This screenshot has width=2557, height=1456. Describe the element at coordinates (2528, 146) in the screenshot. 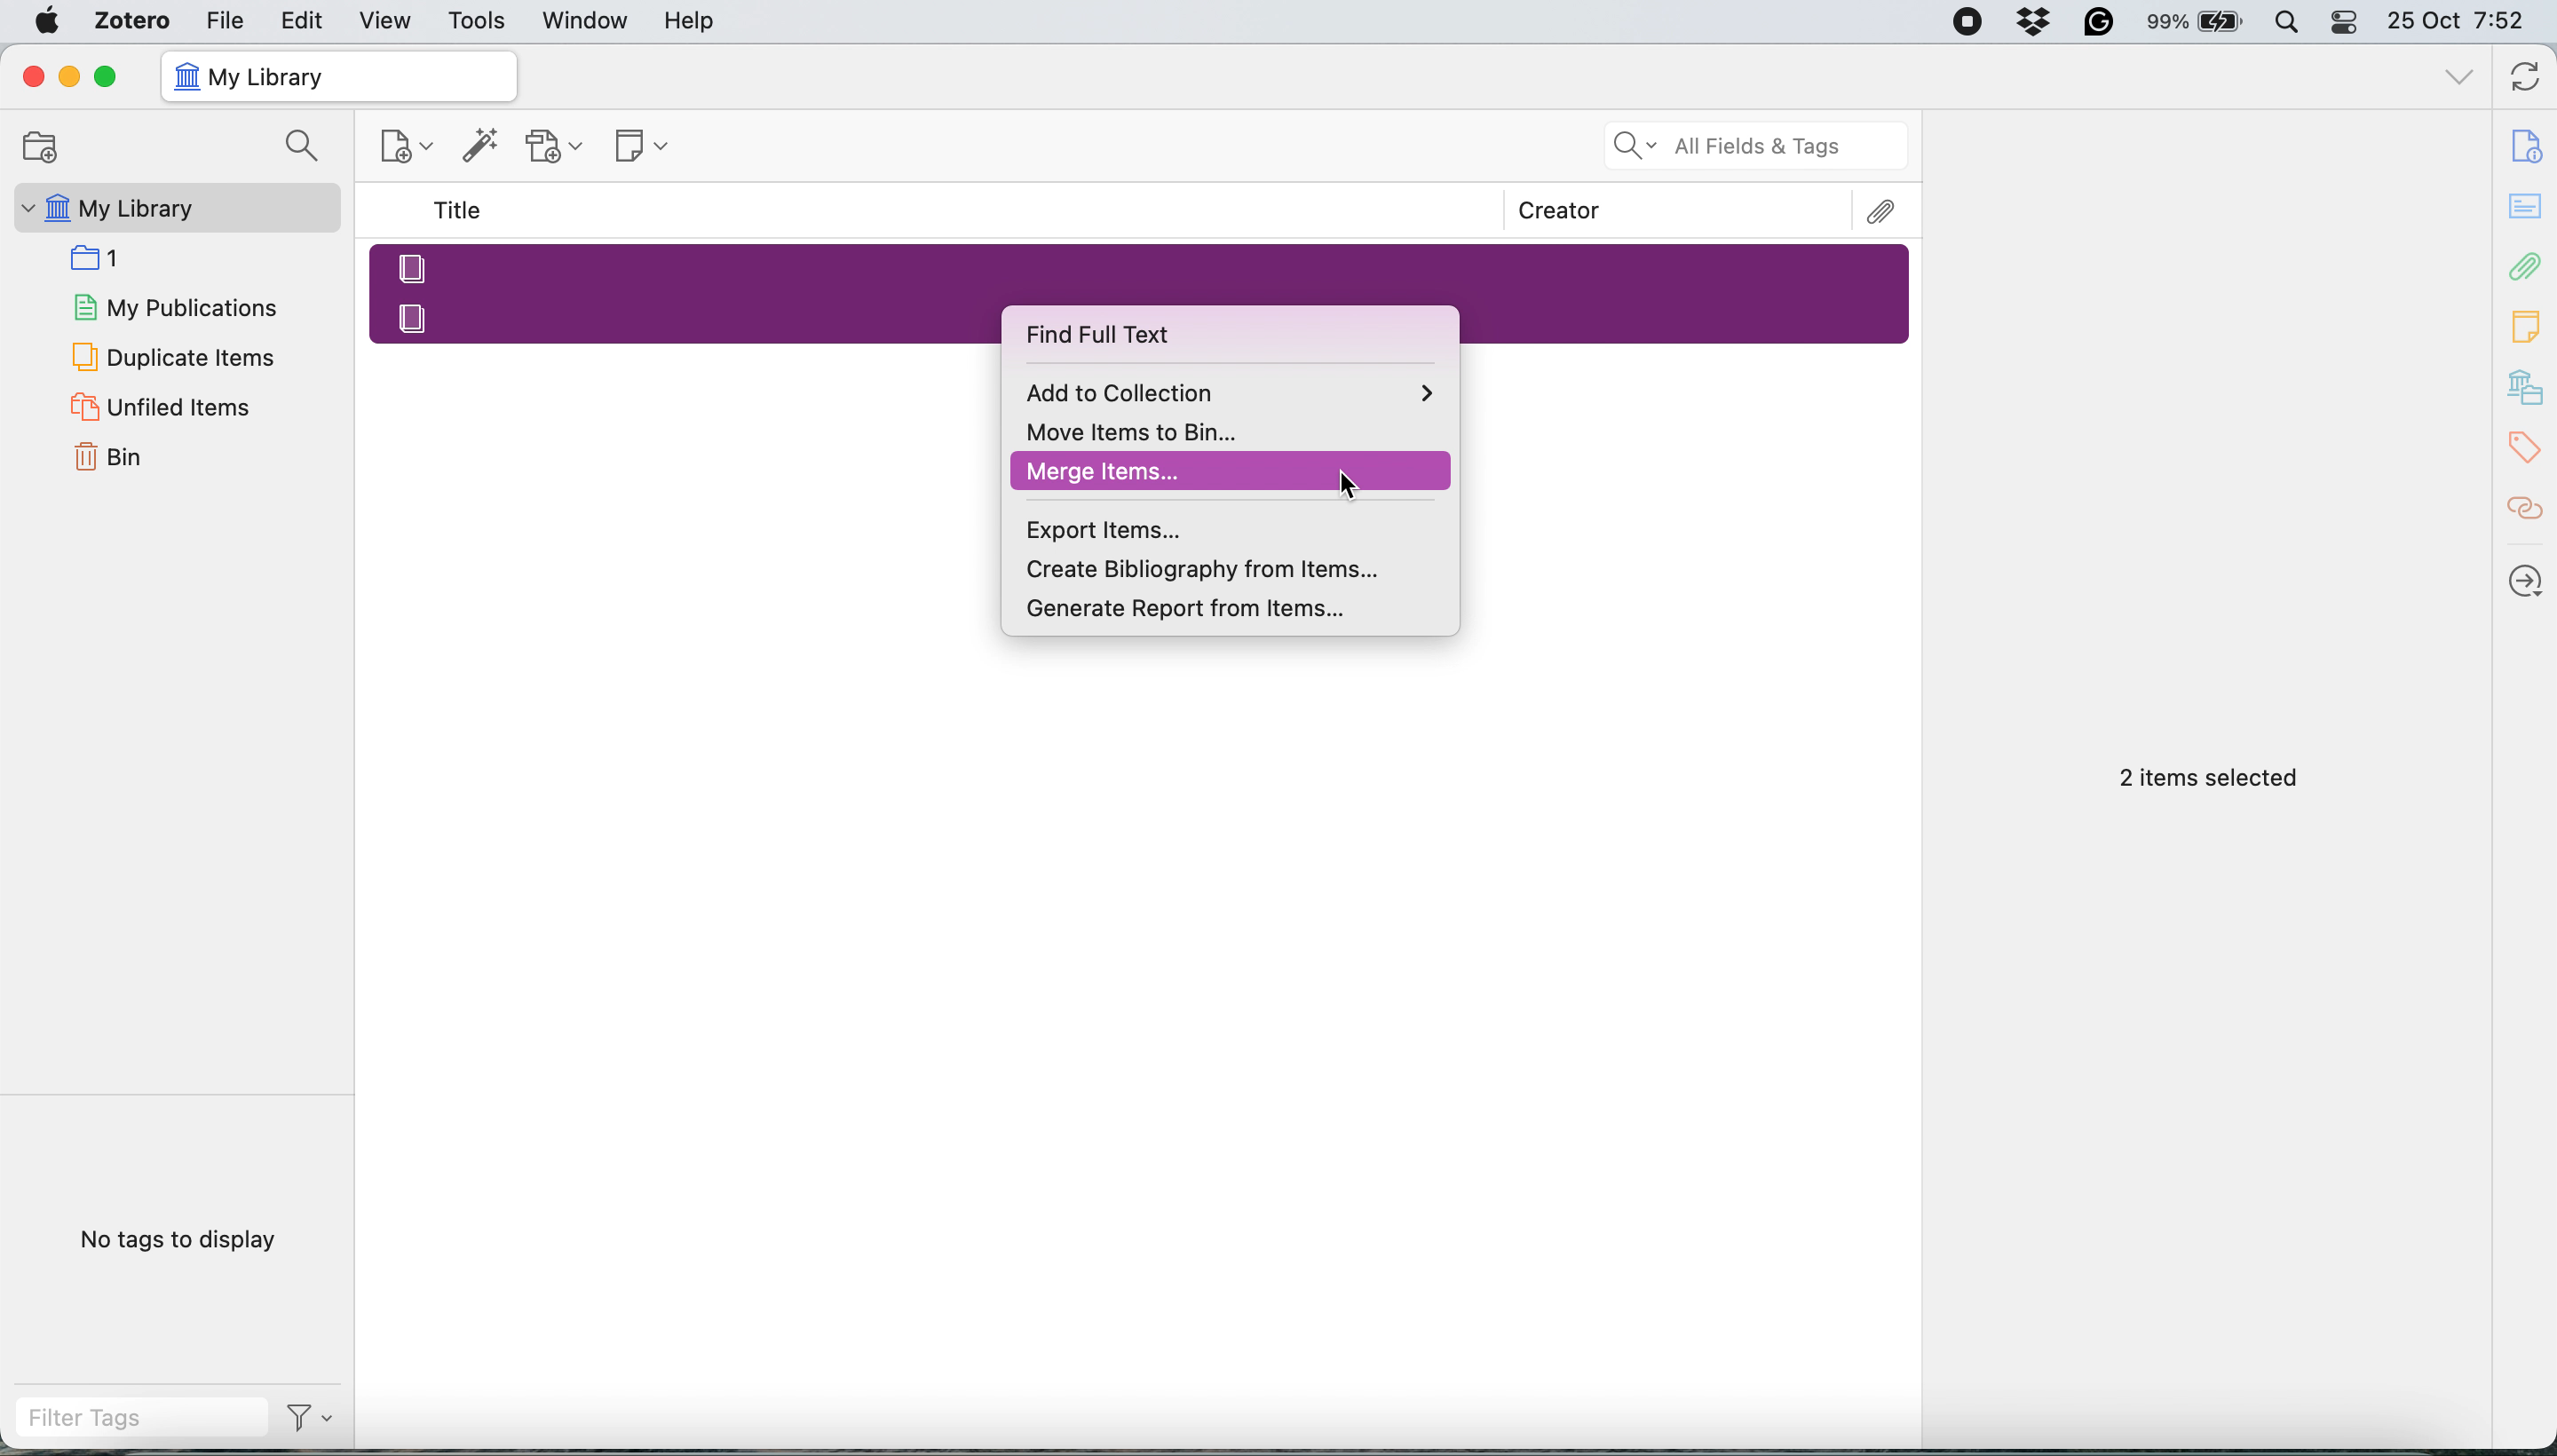

I see `Document` at that location.